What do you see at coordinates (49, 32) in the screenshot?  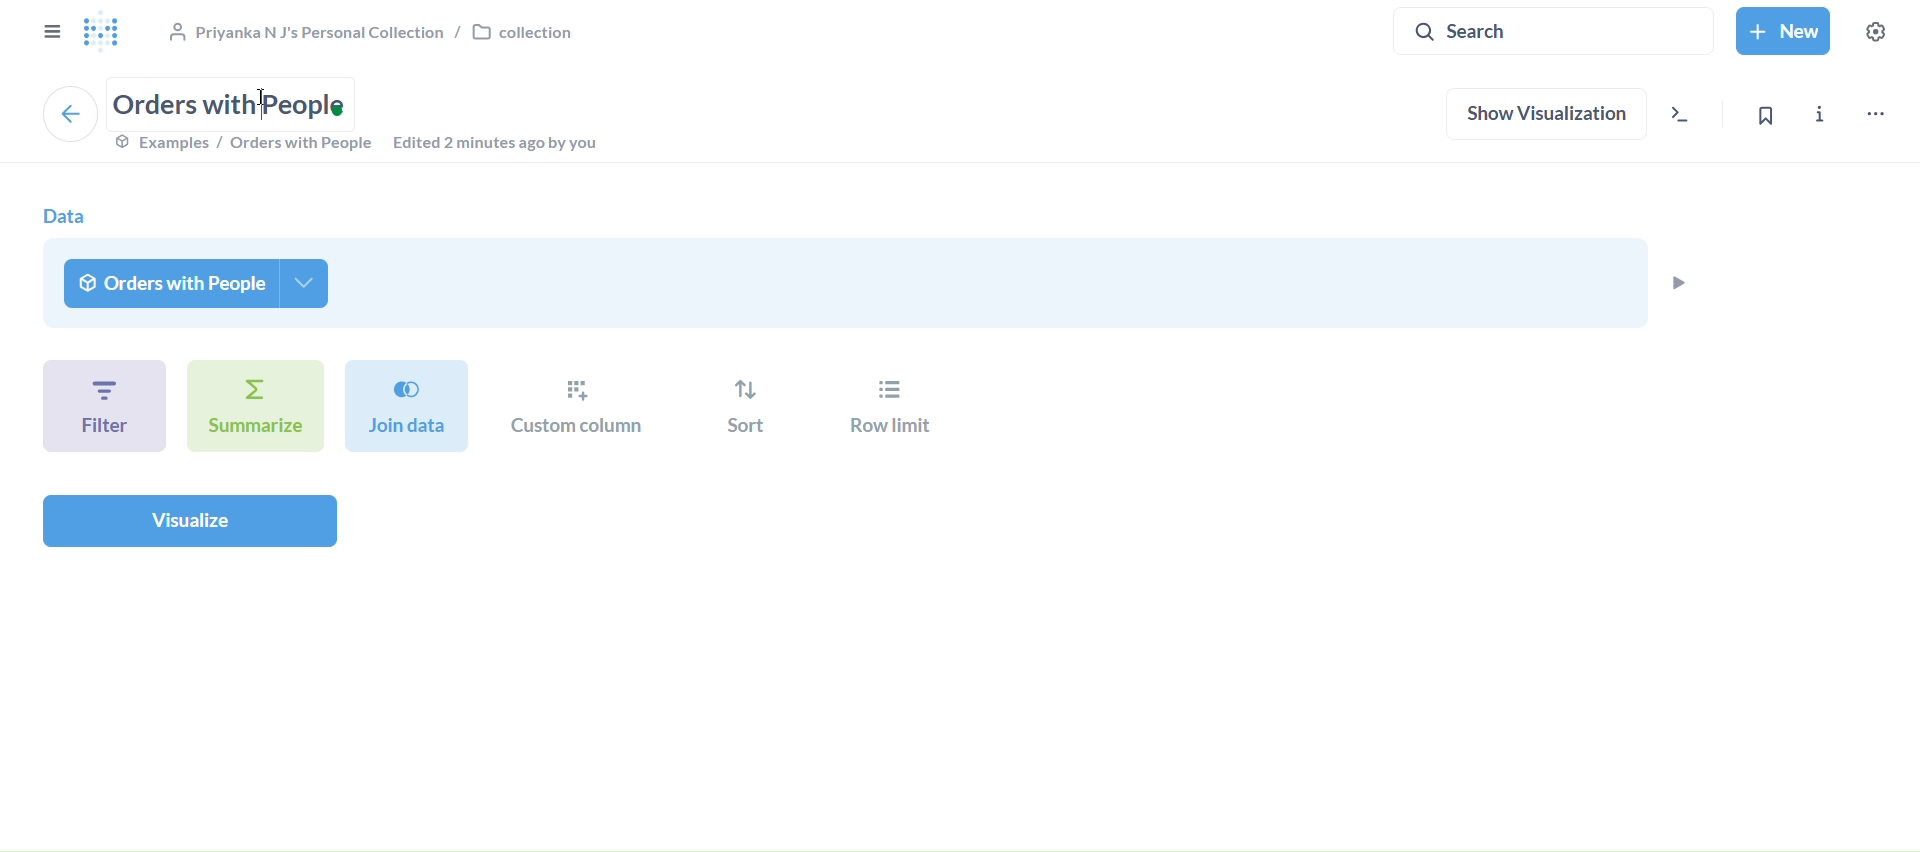 I see `close sidebar` at bounding box center [49, 32].